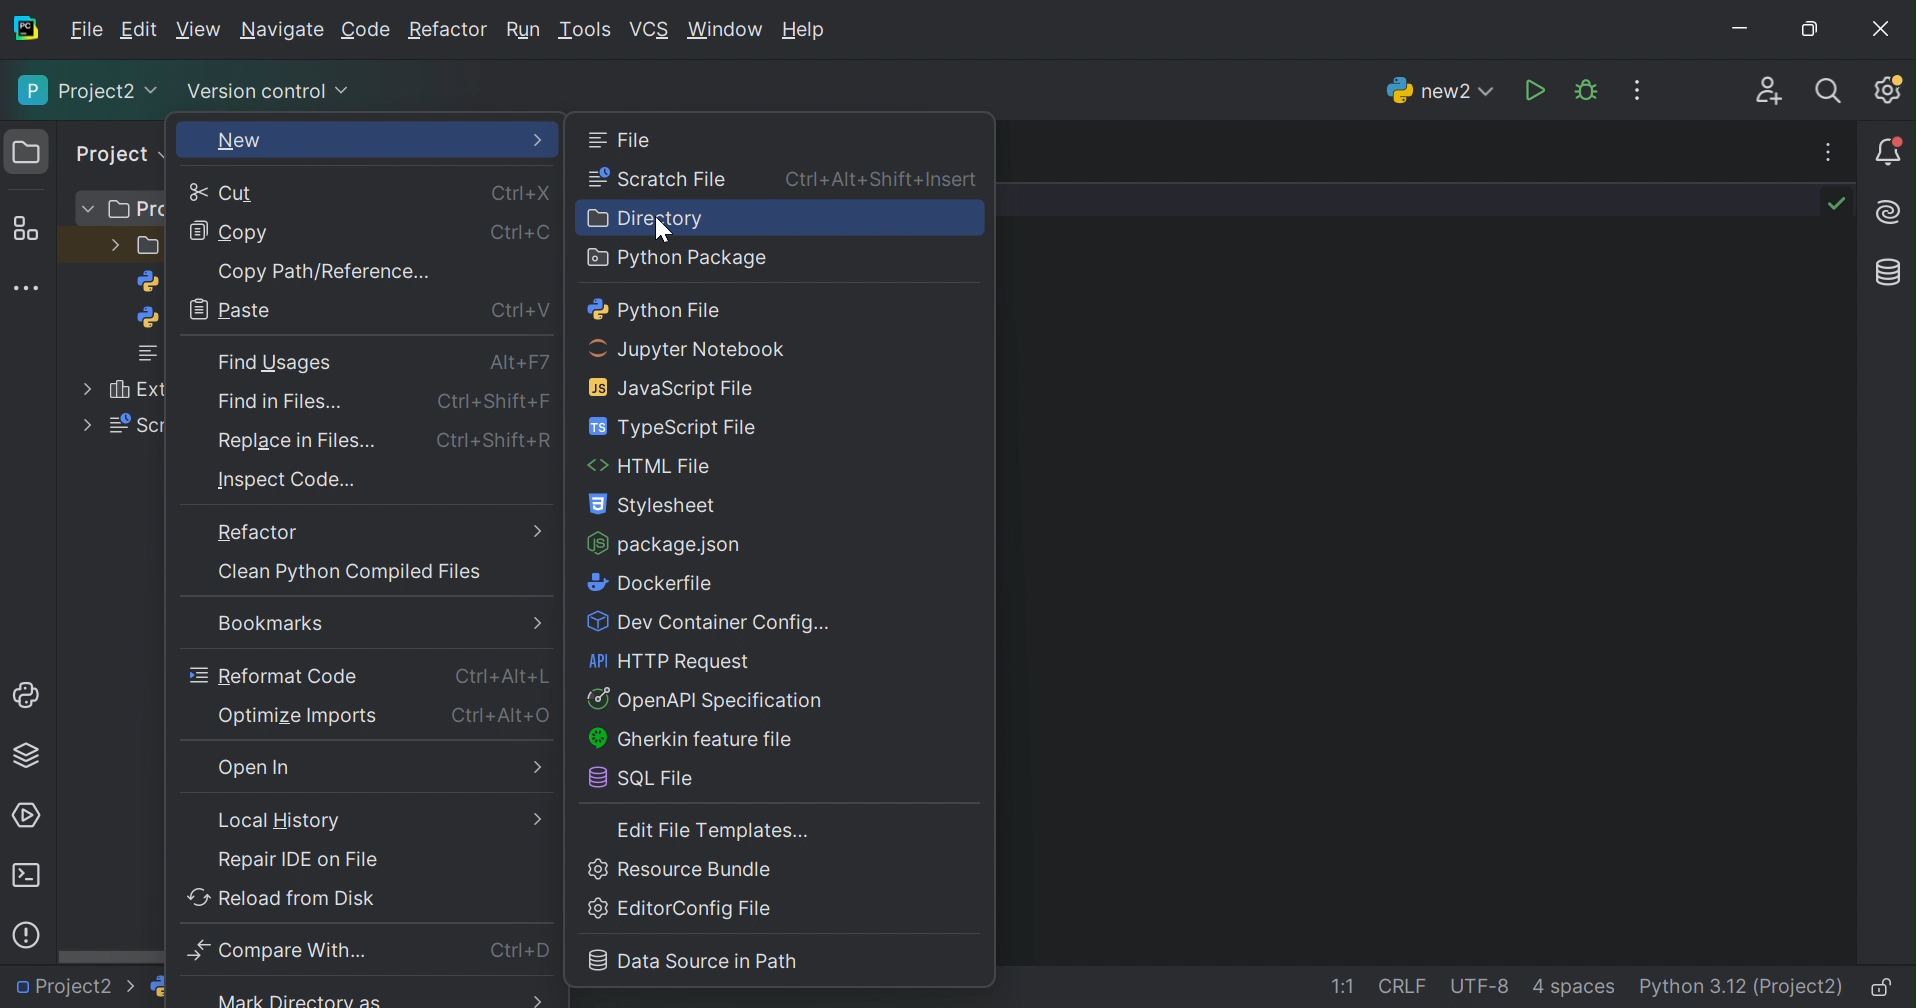 Image resolution: width=1916 pixels, height=1008 pixels. I want to click on HTTP request, so click(668, 661).